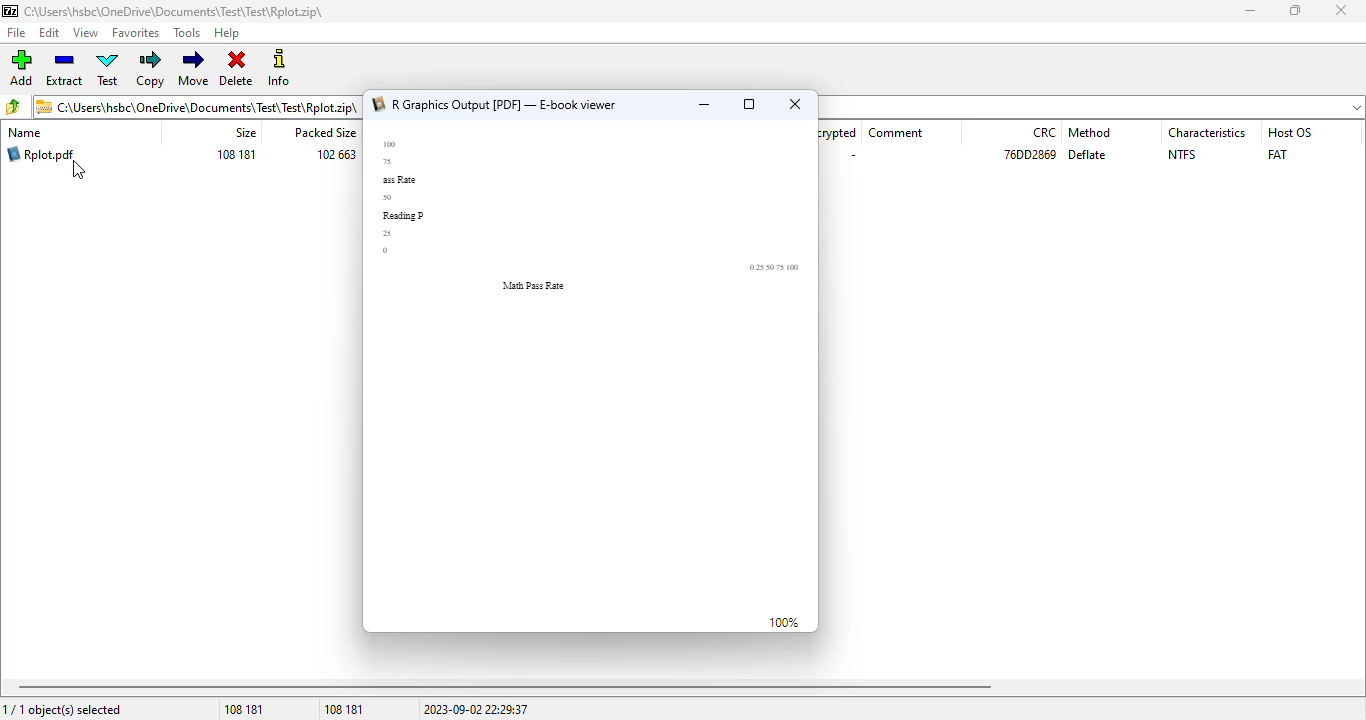  Describe the element at coordinates (1295, 10) in the screenshot. I see `maximize` at that location.